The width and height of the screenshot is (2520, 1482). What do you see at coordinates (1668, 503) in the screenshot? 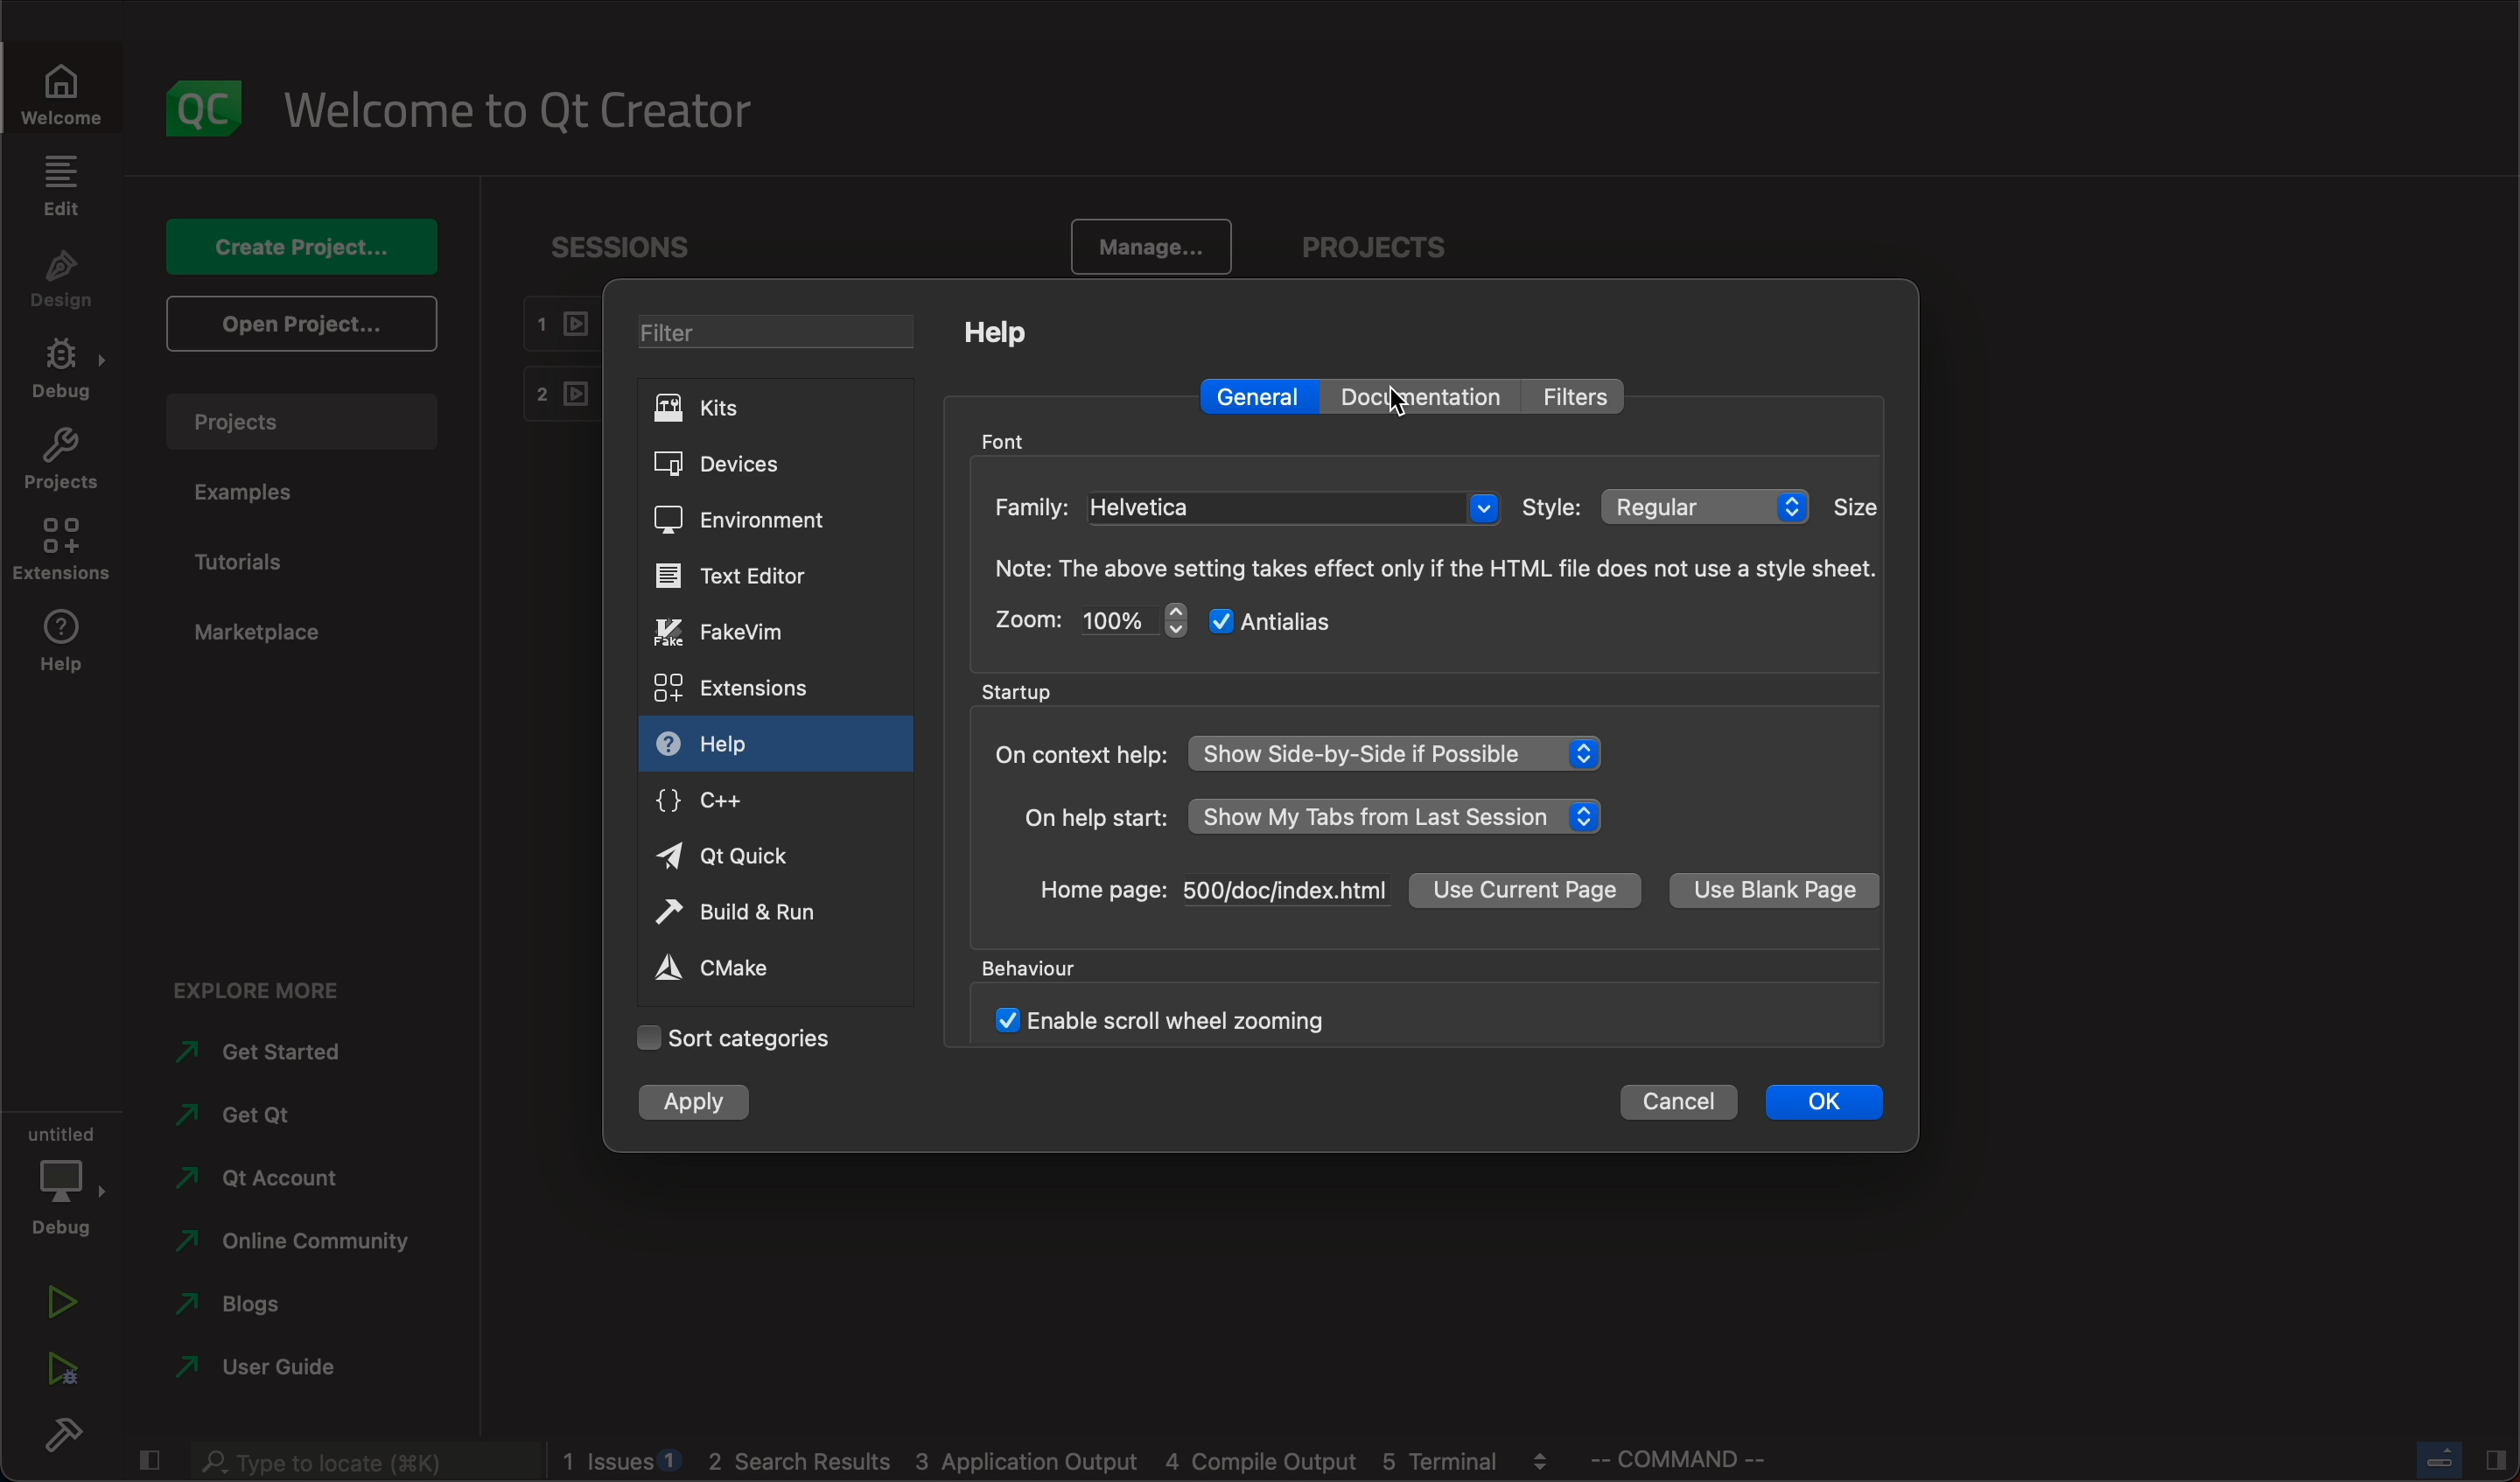
I see `style` at bounding box center [1668, 503].